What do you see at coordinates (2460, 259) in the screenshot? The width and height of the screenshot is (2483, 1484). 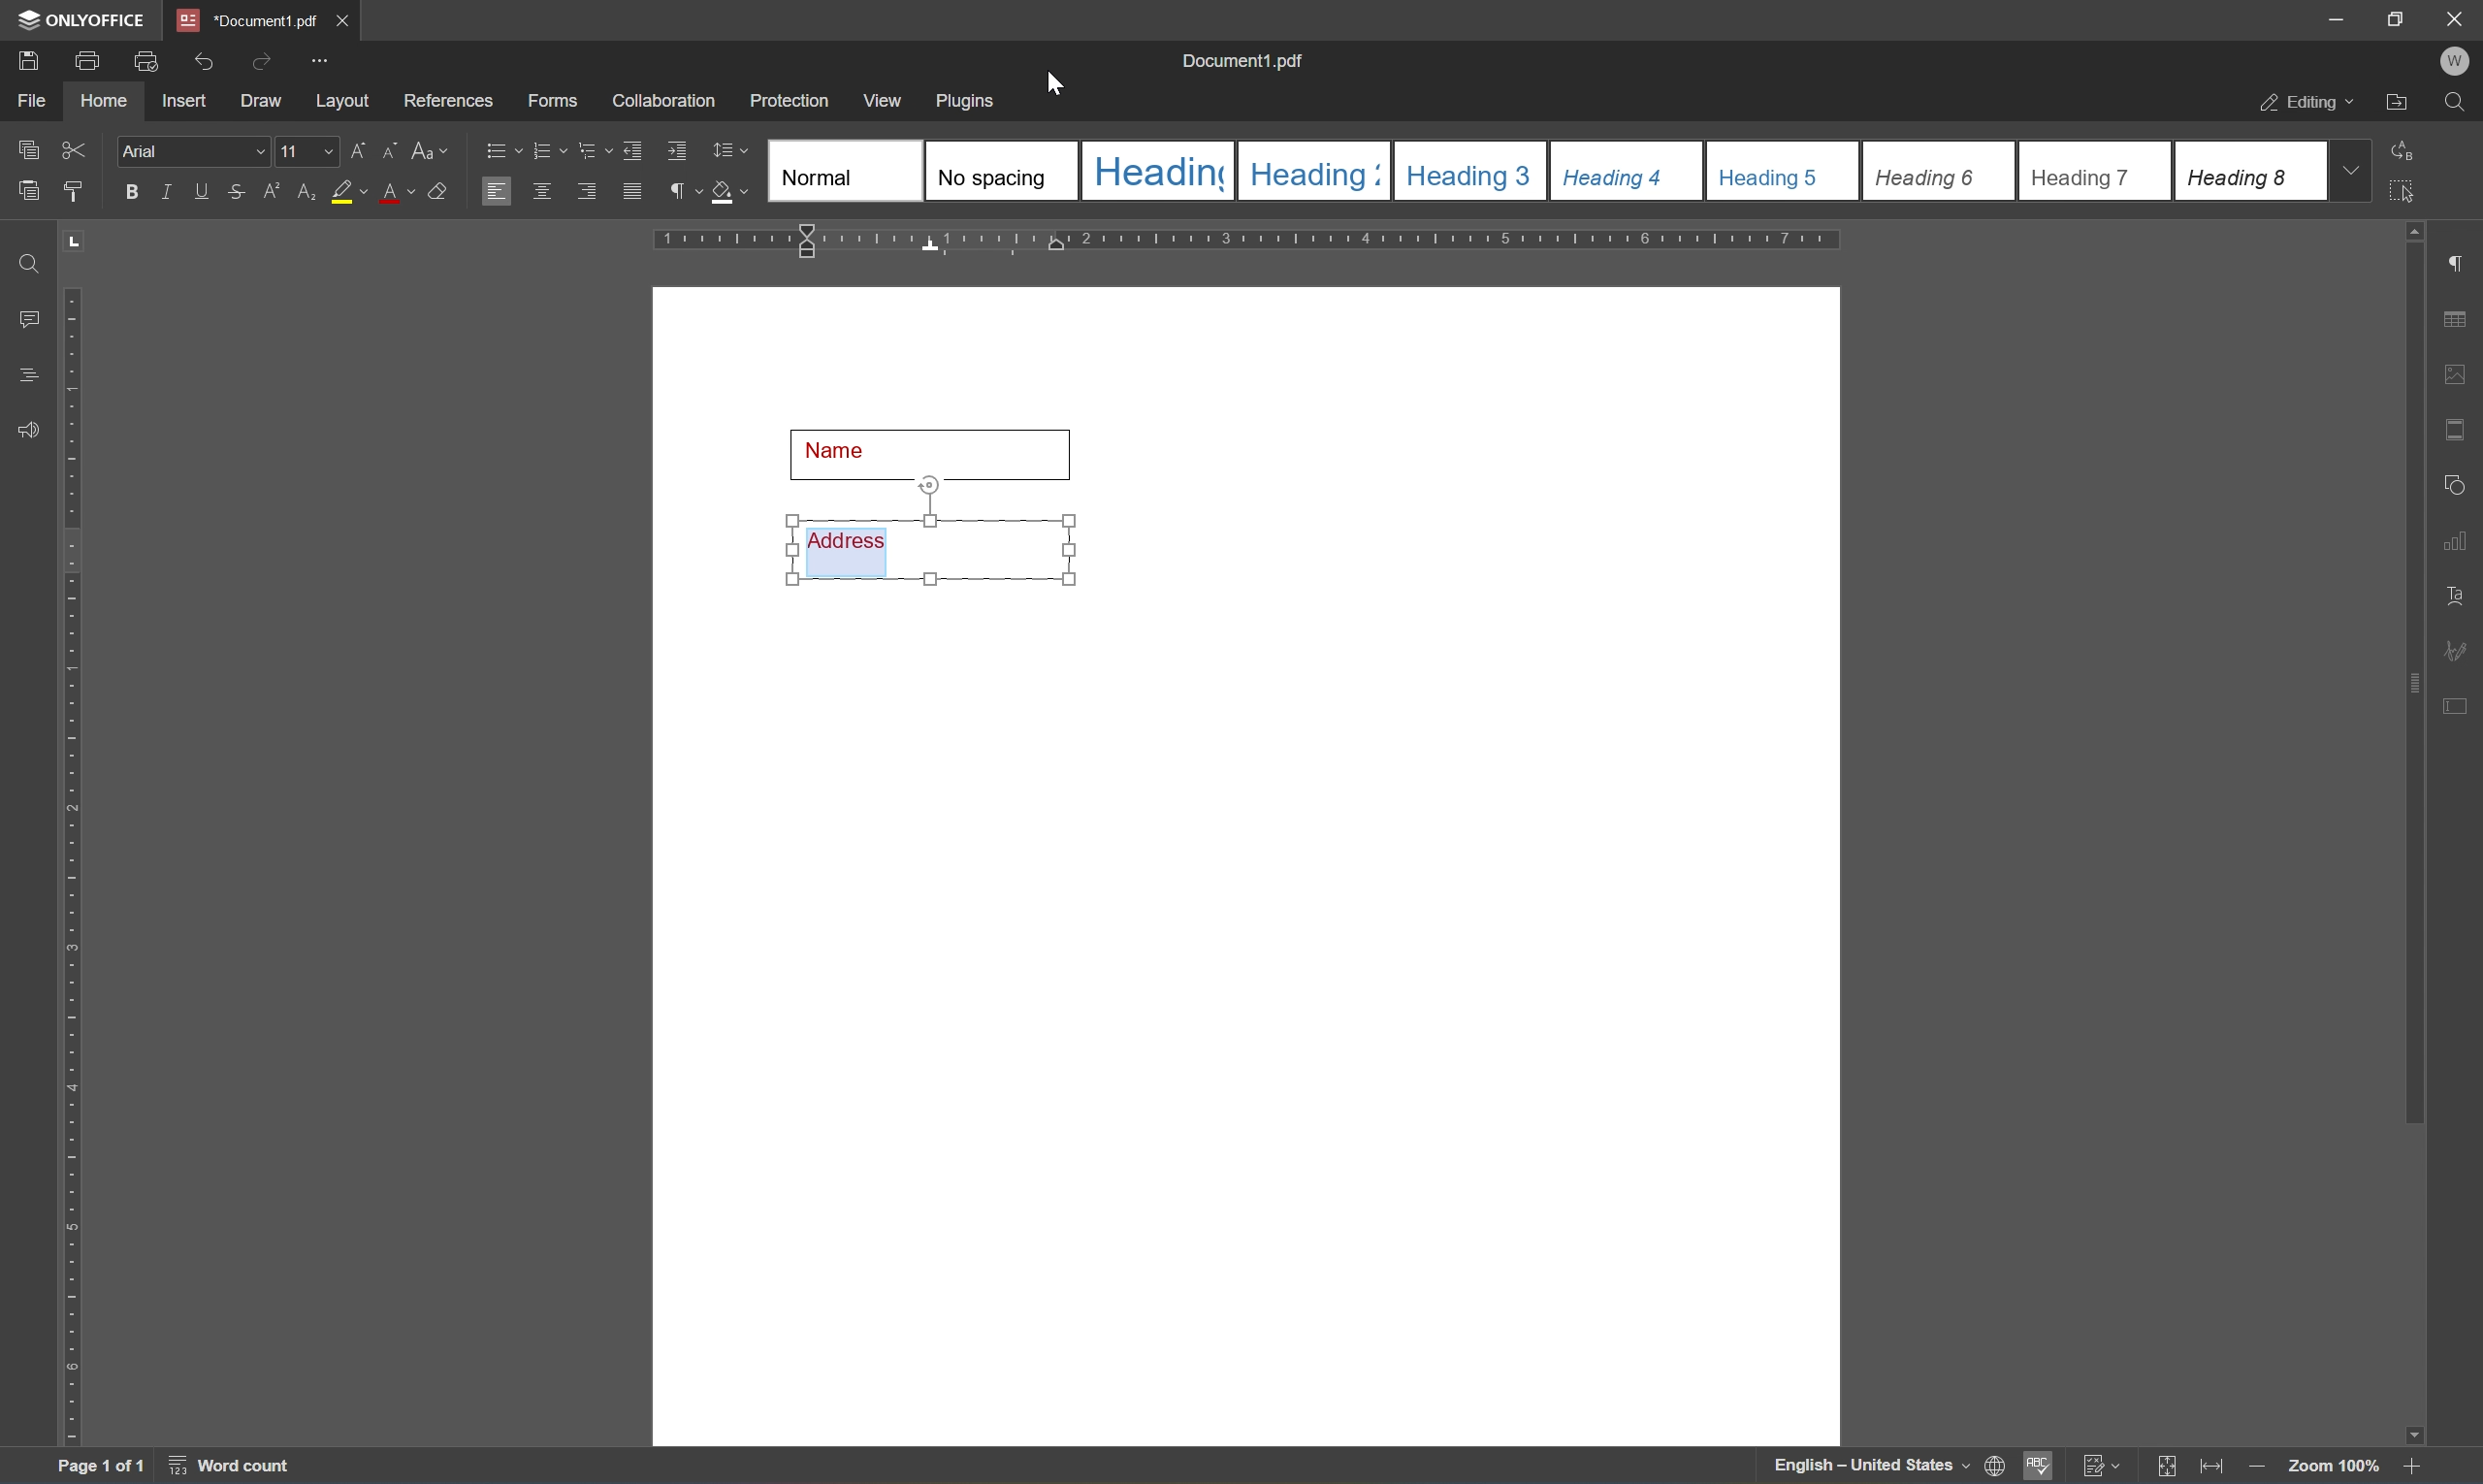 I see `paragraph settings` at bounding box center [2460, 259].